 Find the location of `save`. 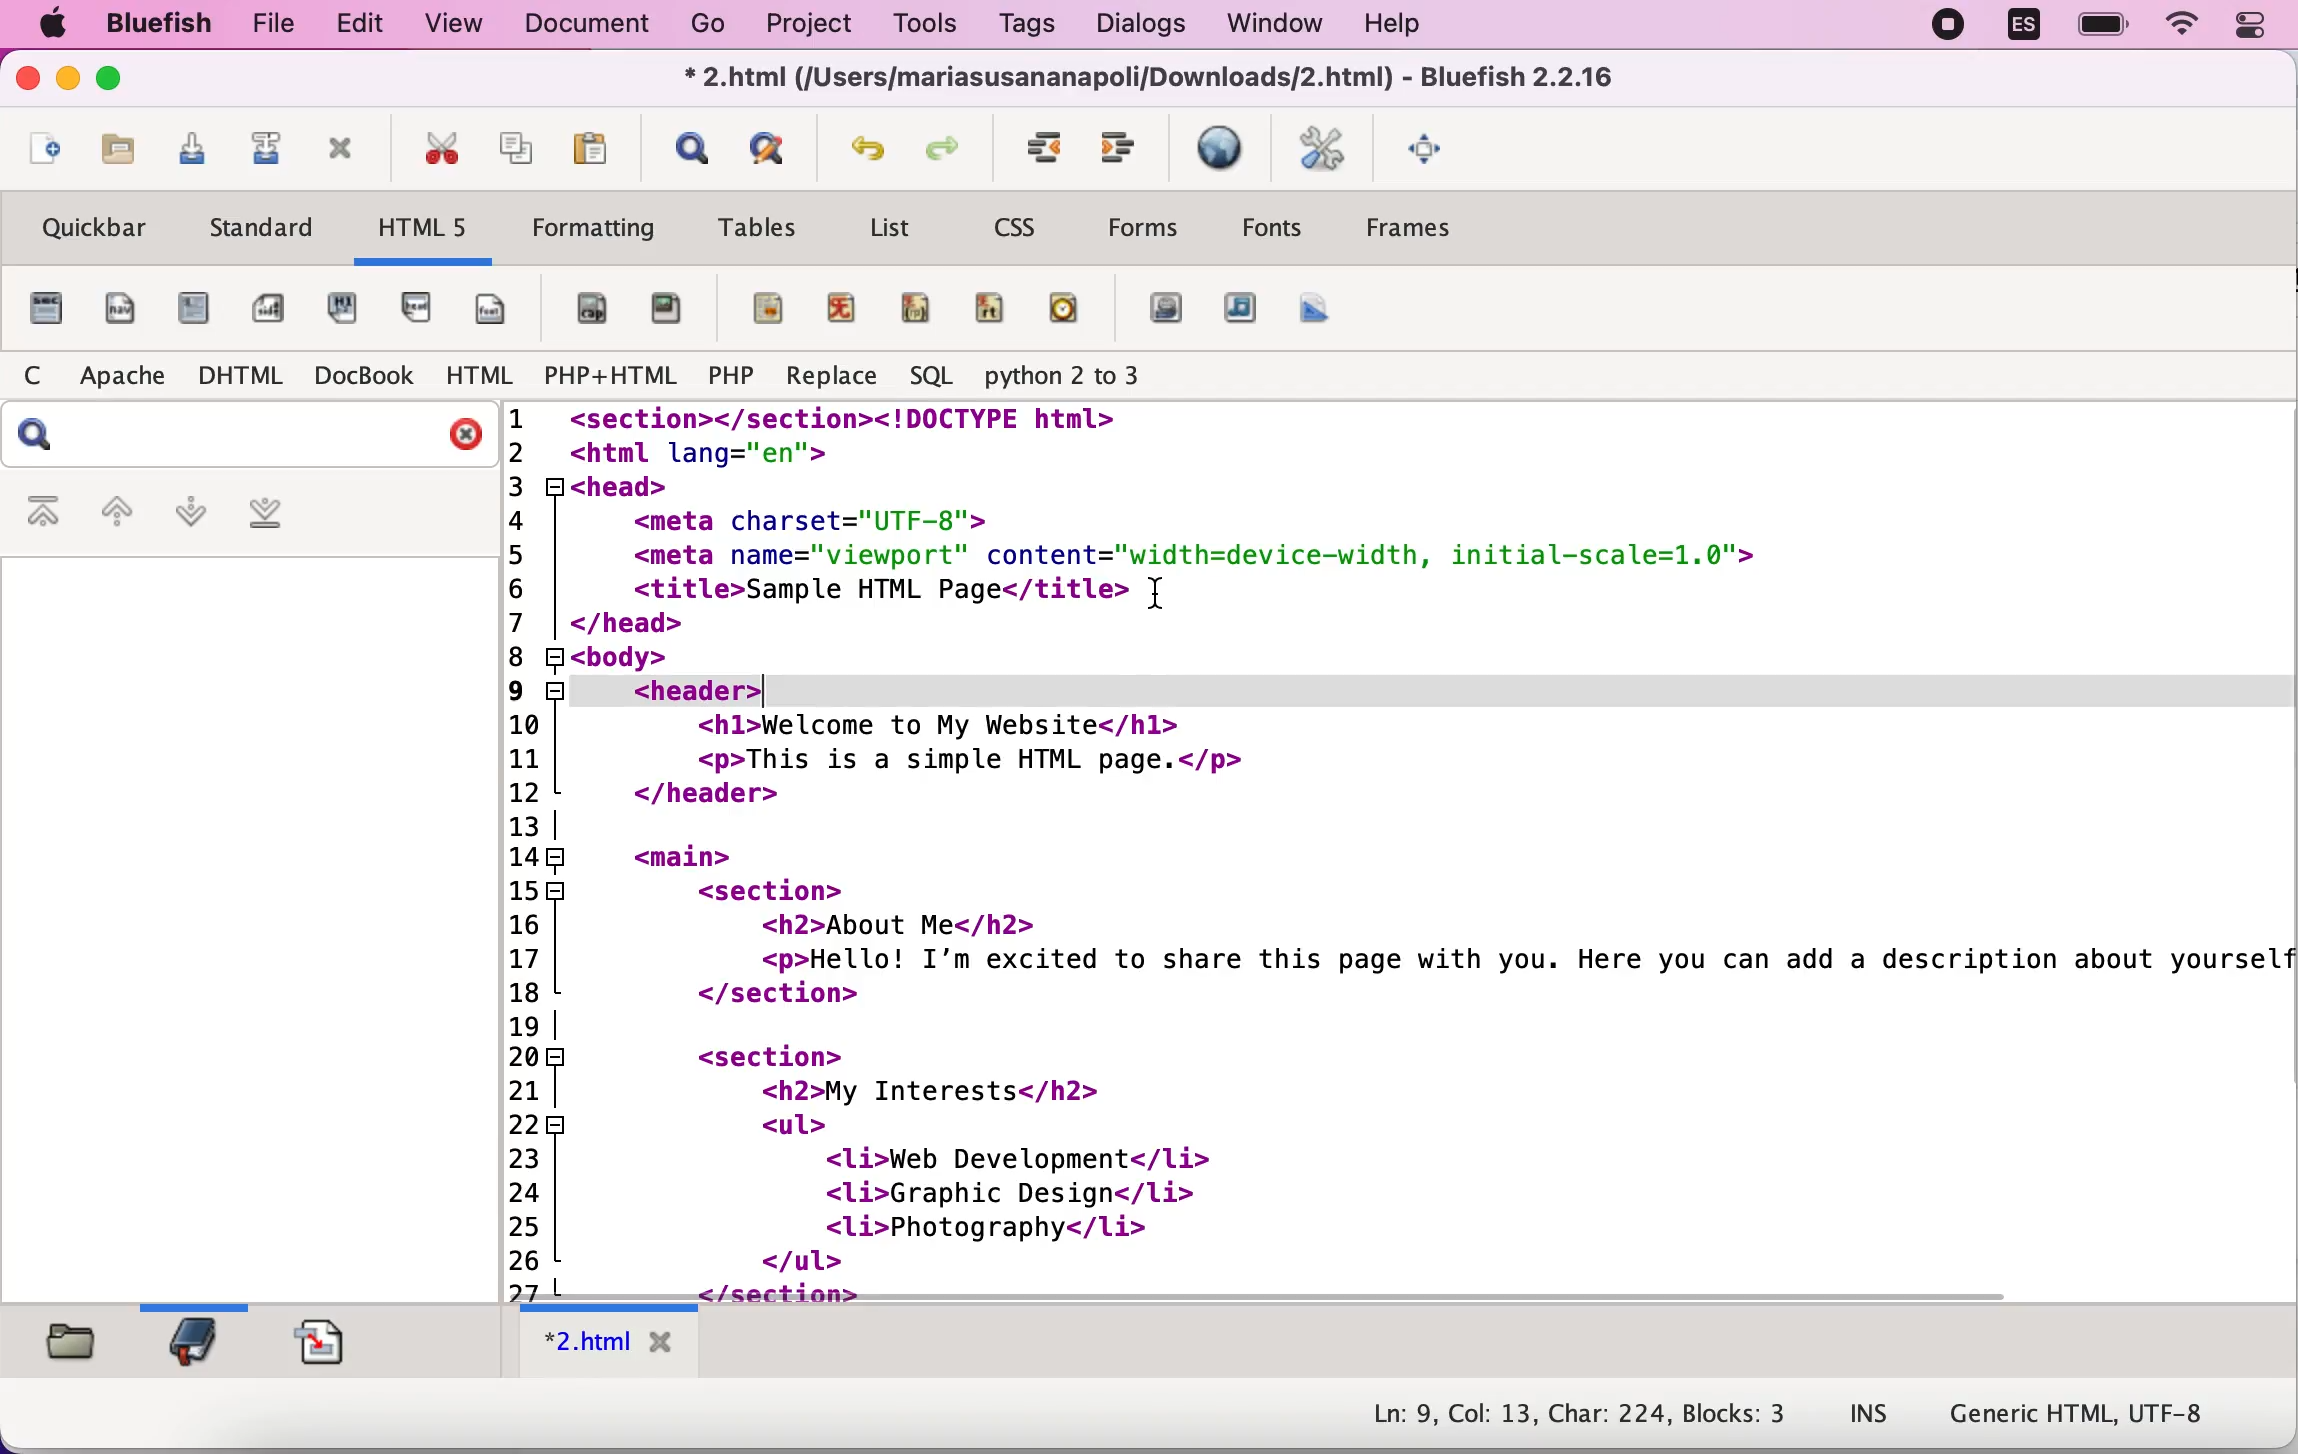

save is located at coordinates (192, 150).